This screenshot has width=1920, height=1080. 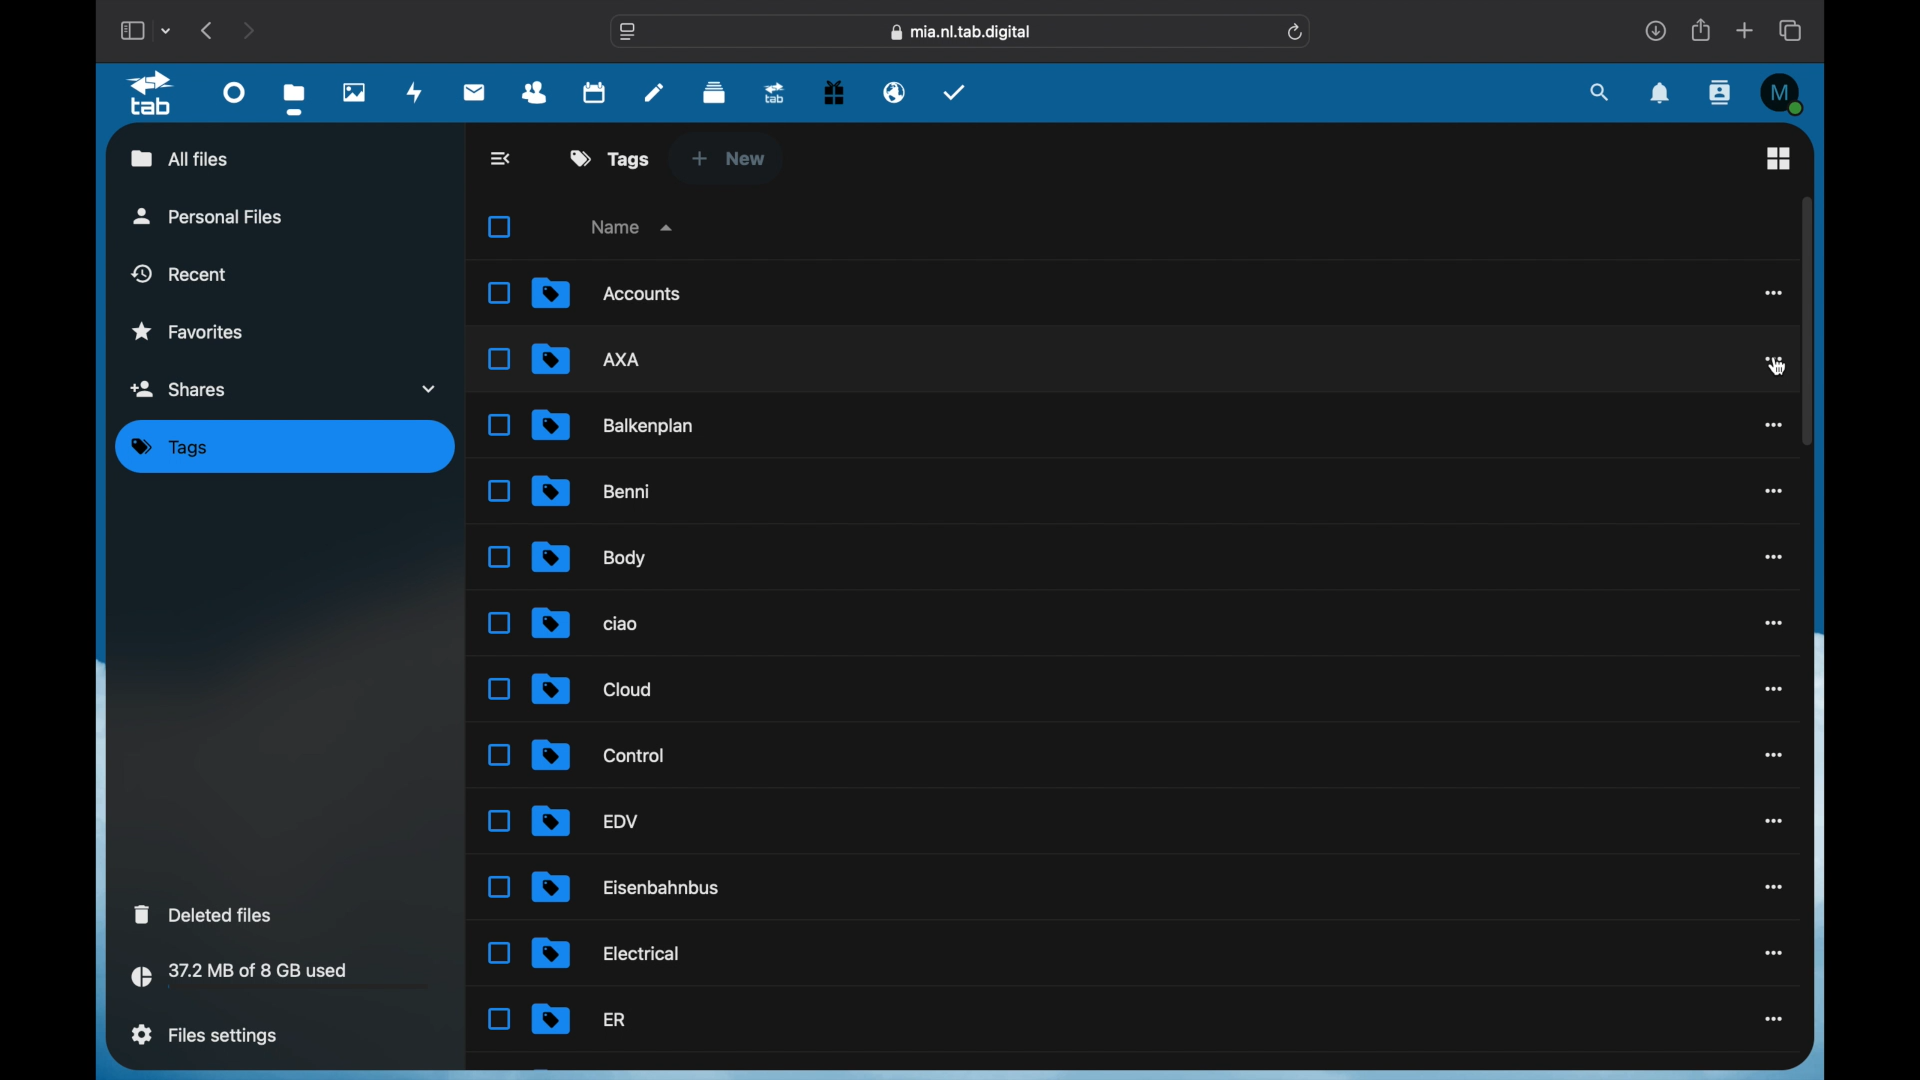 What do you see at coordinates (834, 90) in the screenshot?
I see `free trial` at bounding box center [834, 90].